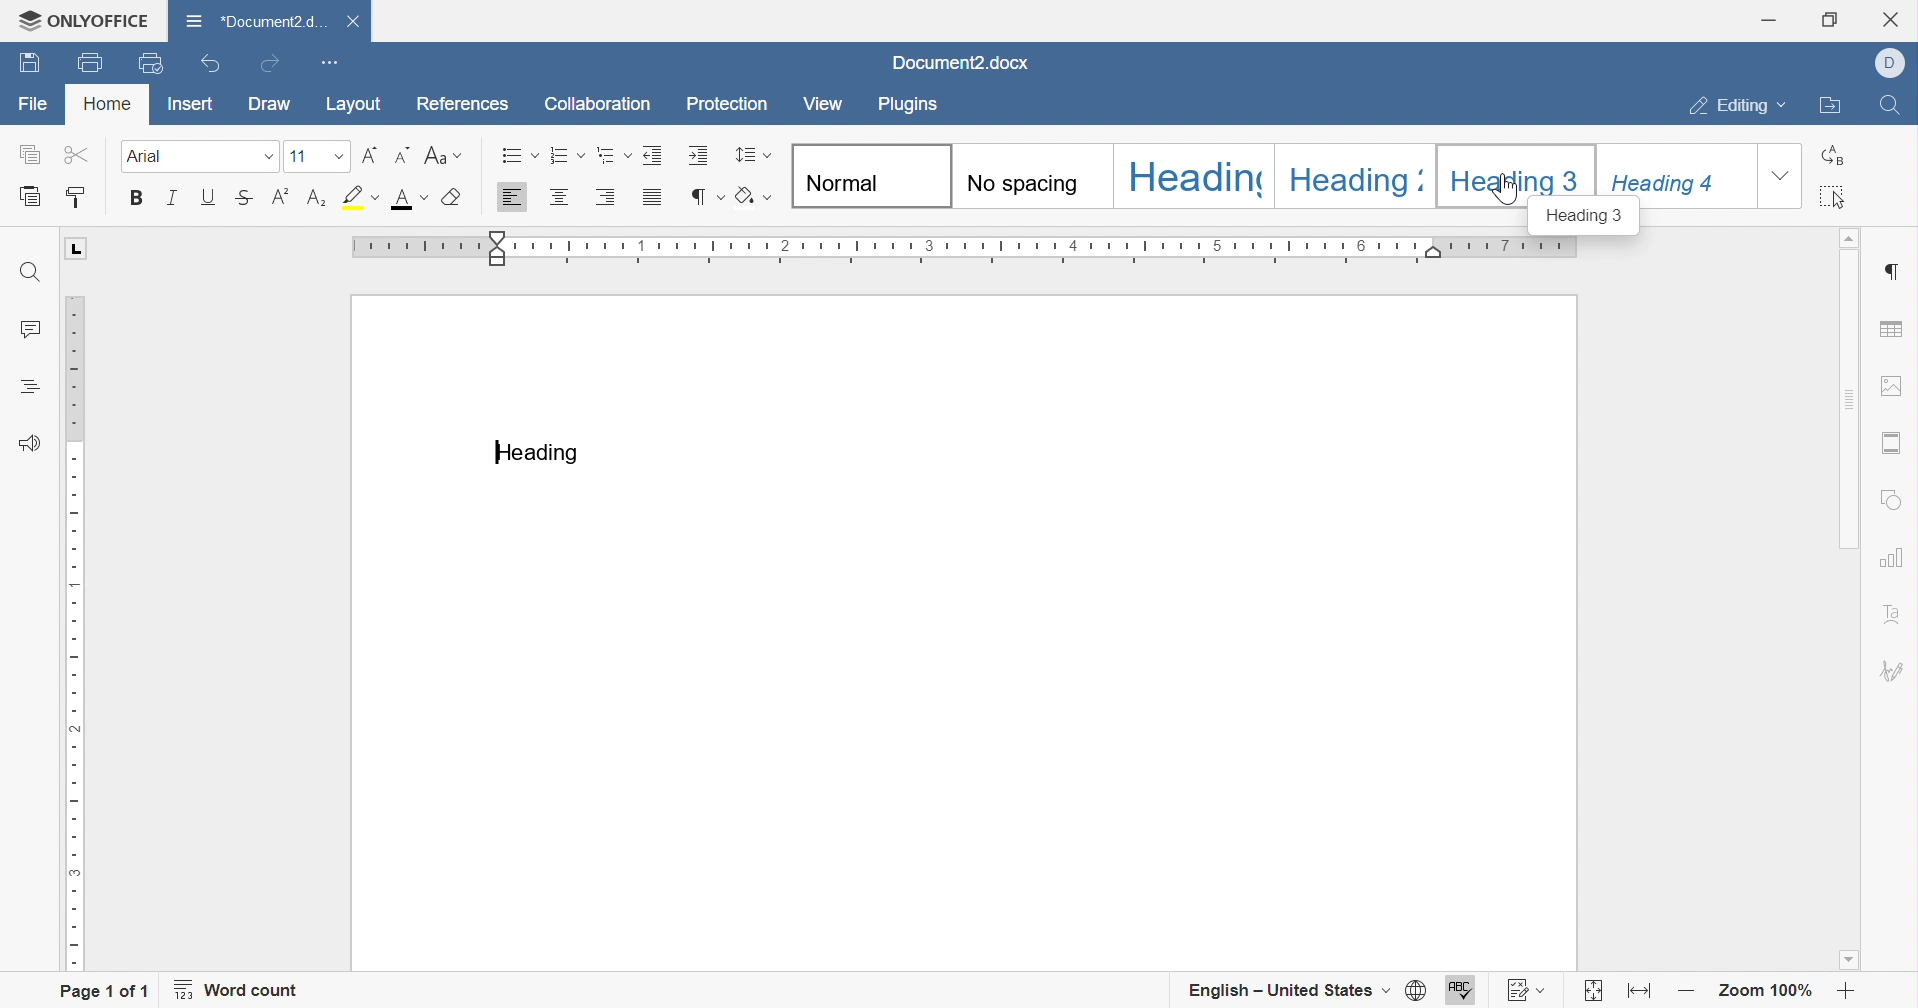  What do you see at coordinates (1897, 670) in the screenshot?
I see `Signature settings` at bounding box center [1897, 670].